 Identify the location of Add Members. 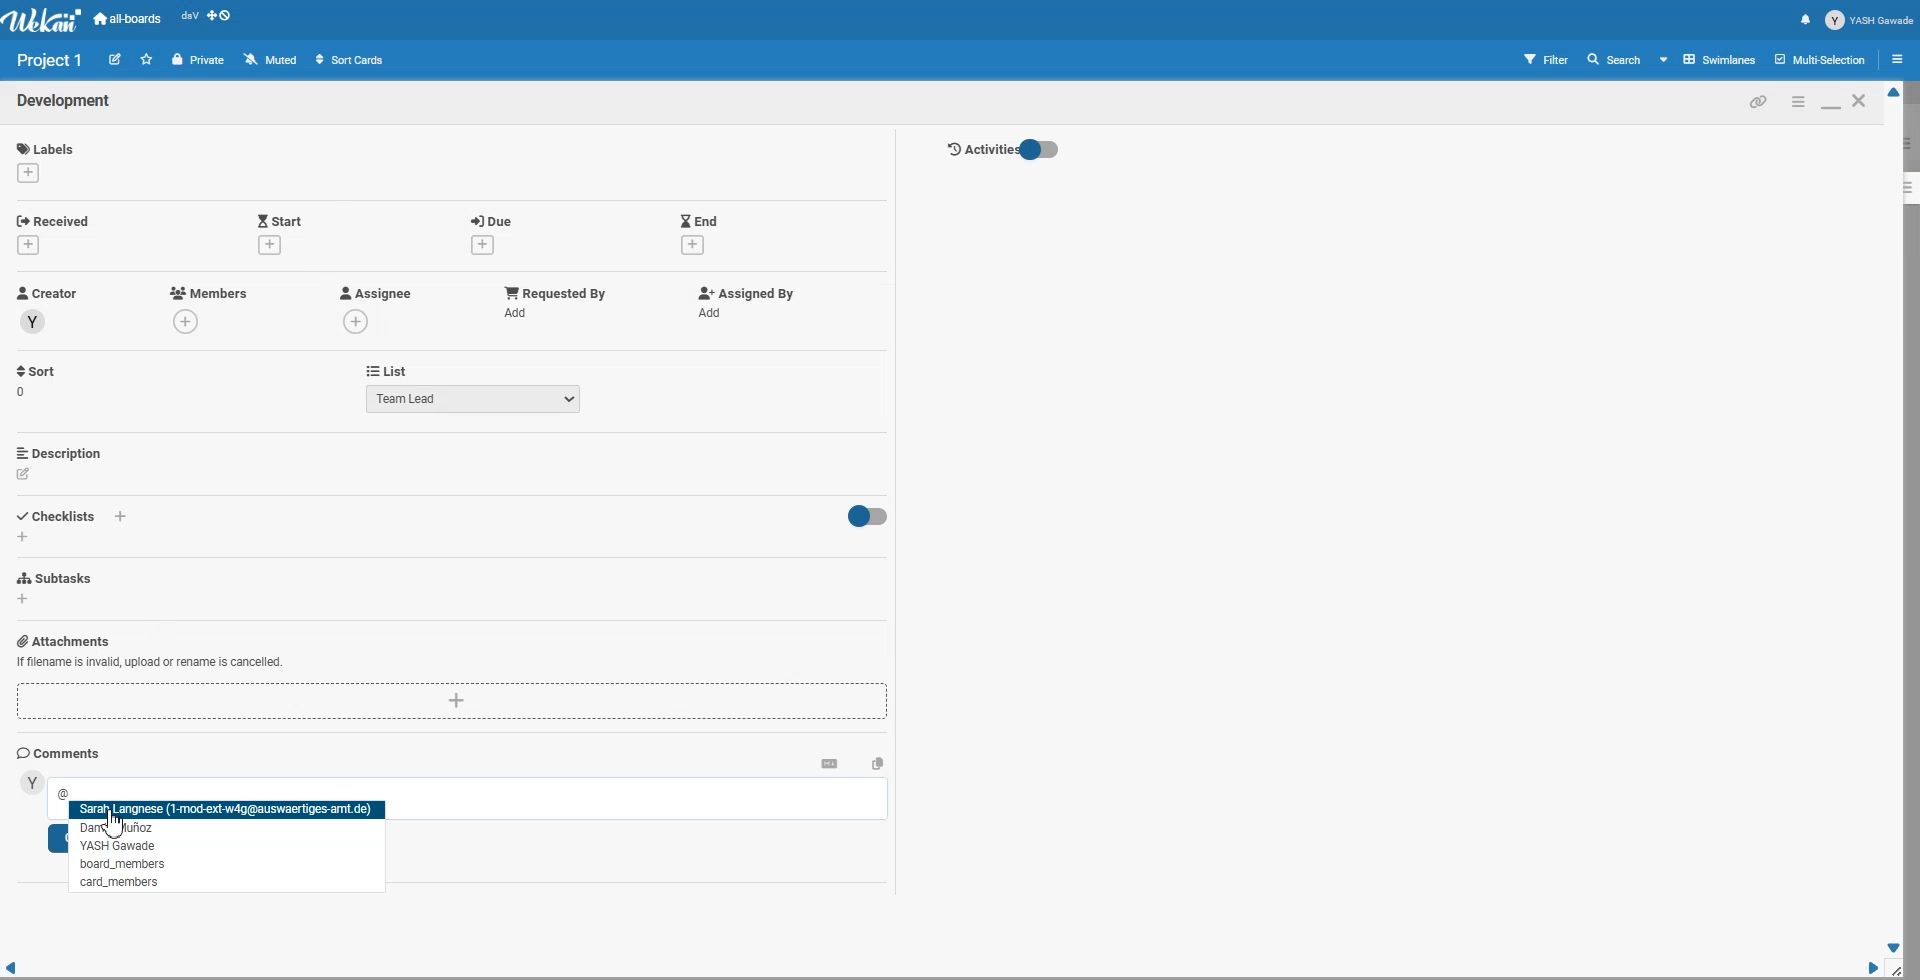
(210, 292).